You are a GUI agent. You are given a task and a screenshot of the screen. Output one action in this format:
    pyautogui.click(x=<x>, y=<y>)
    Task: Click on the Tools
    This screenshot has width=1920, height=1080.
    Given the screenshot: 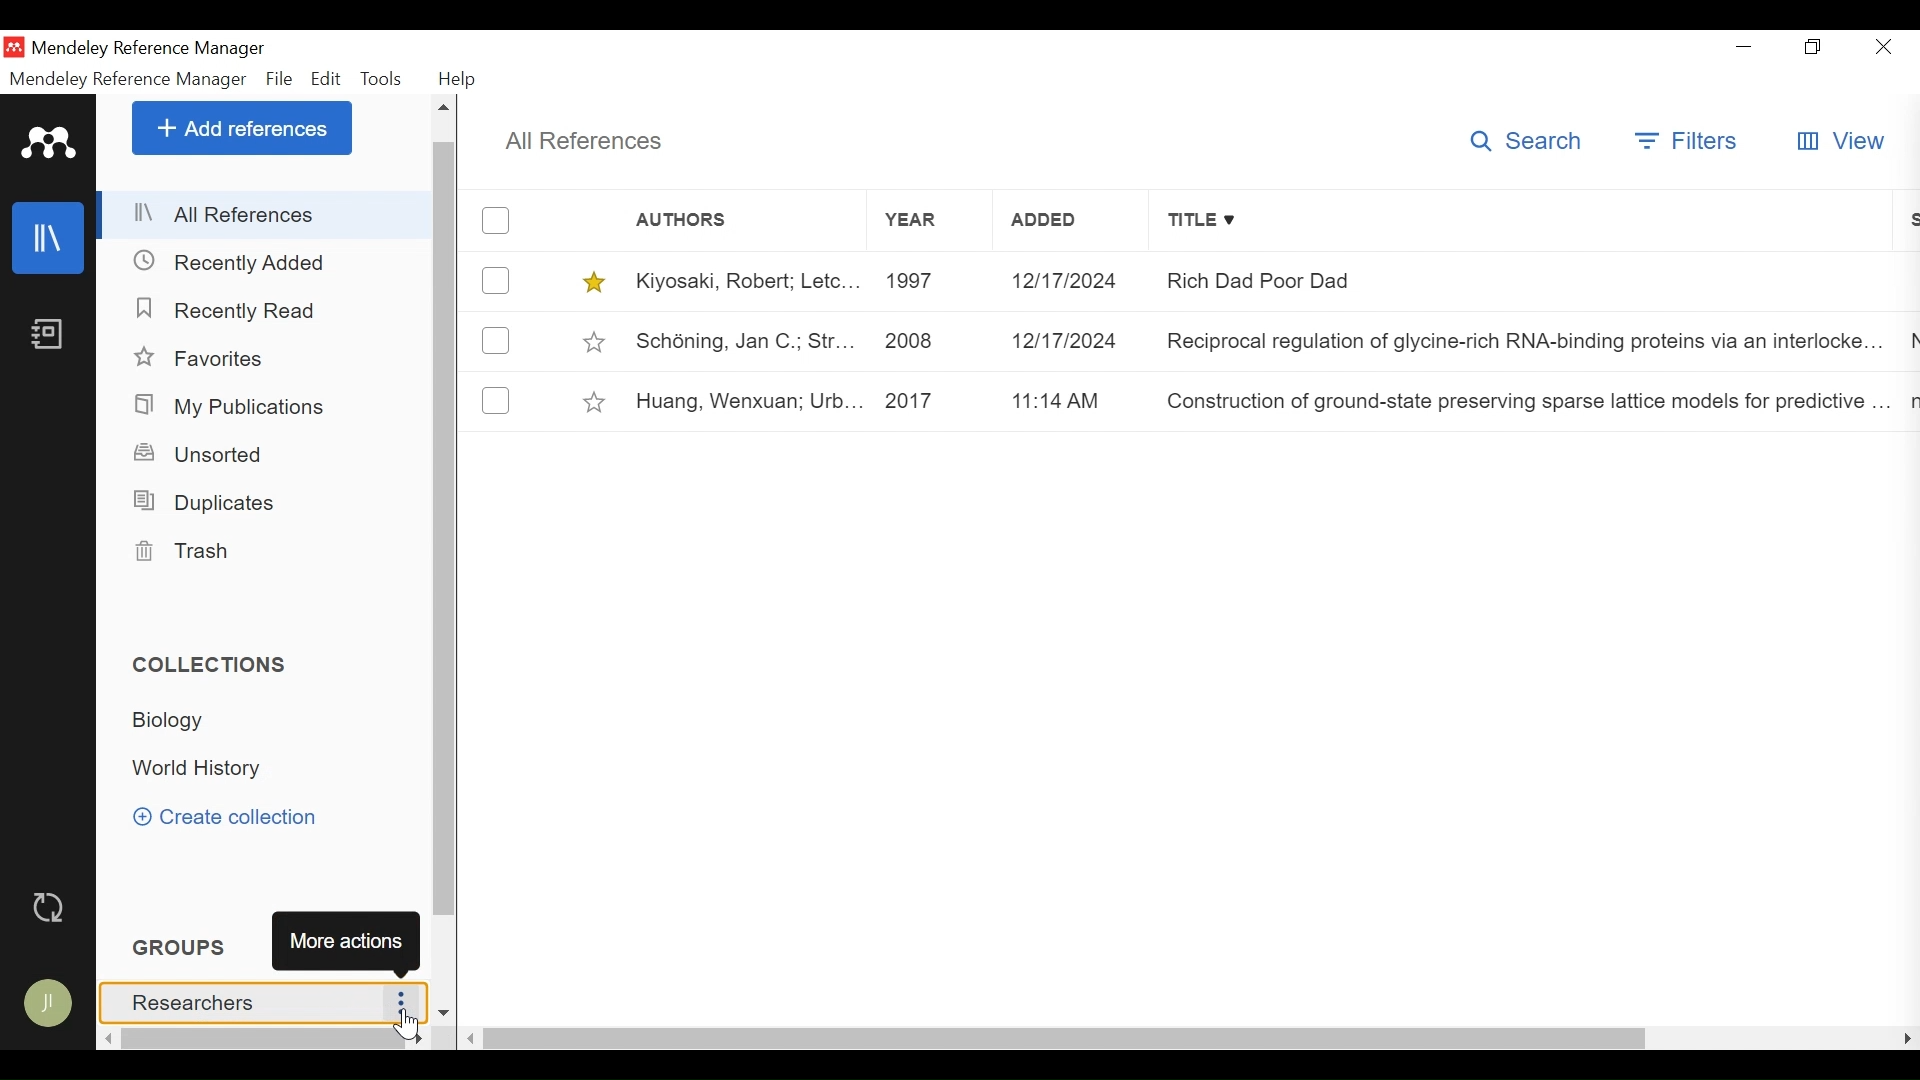 What is the action you would take?
    pyautogui.click(x=383, y=79)
    